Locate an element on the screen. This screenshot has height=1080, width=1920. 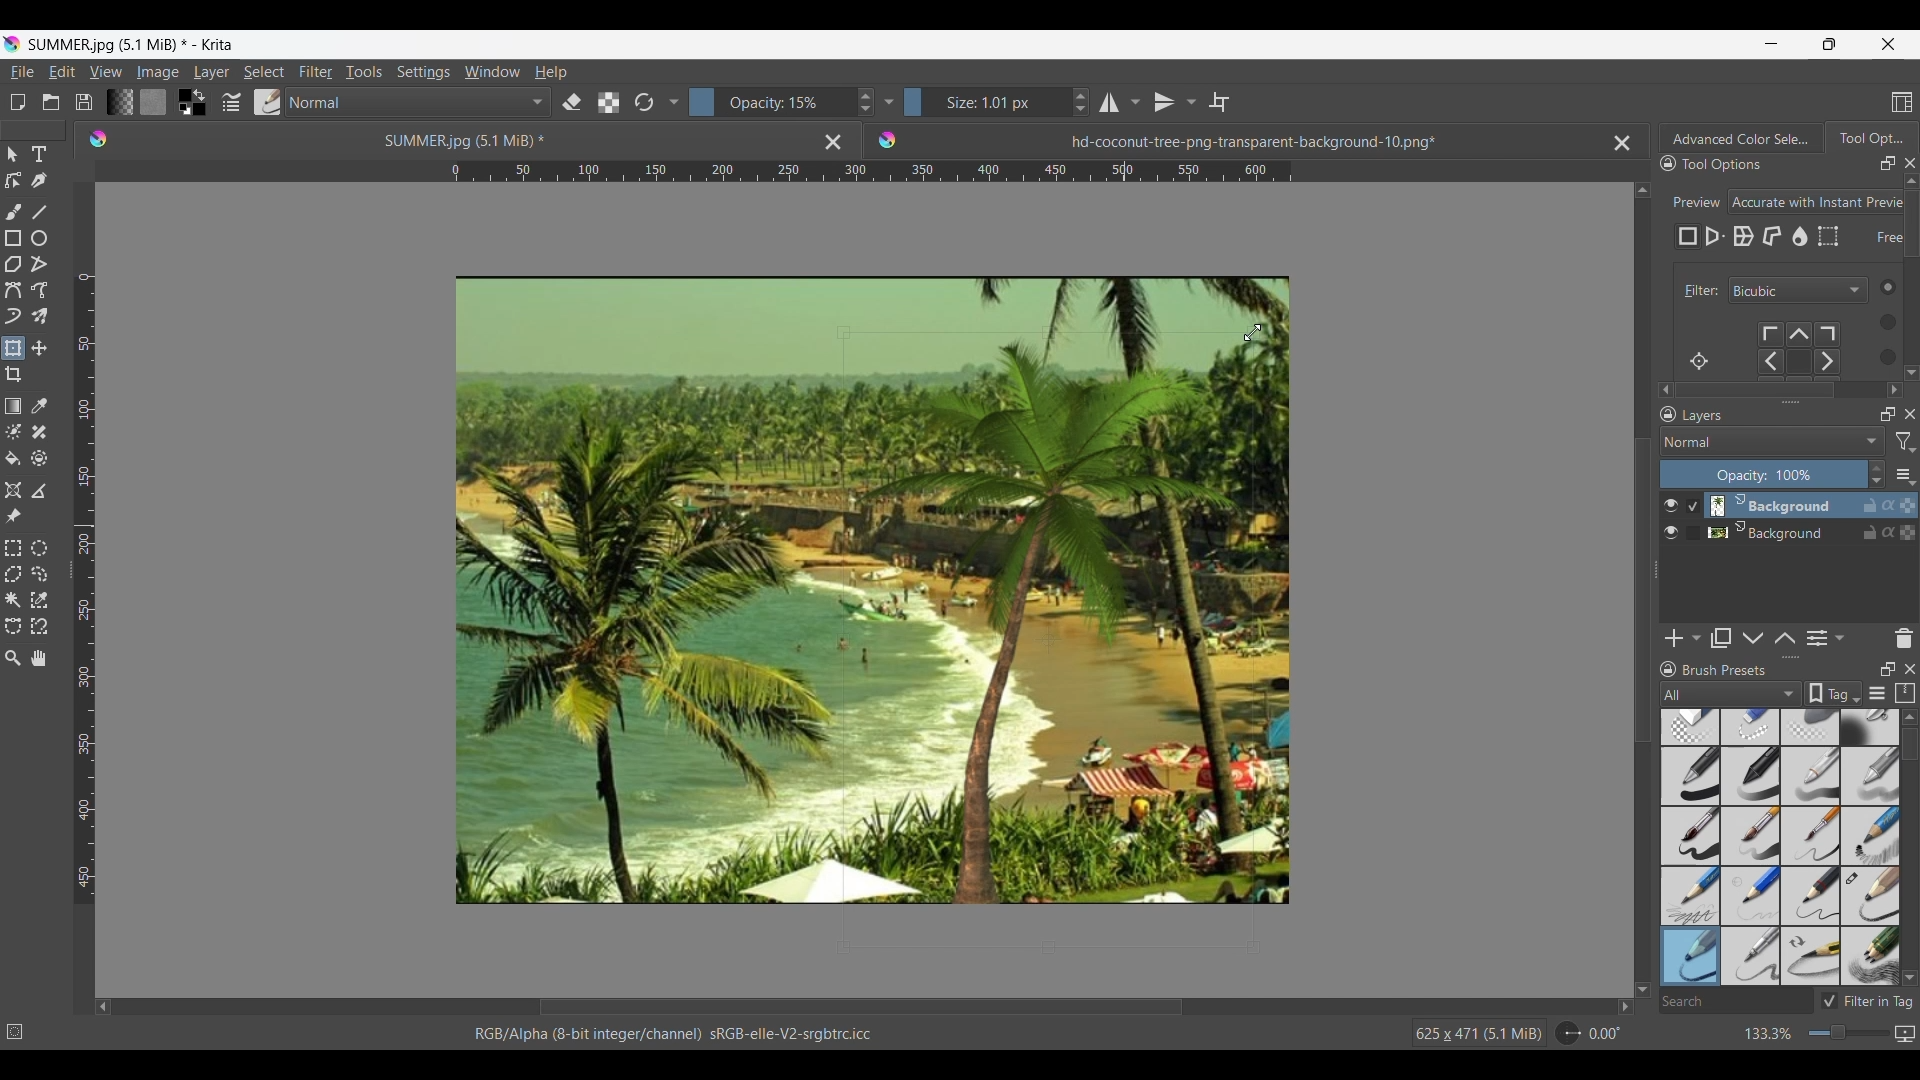
Move layer/mask up is located at coordinates (1785, 638).